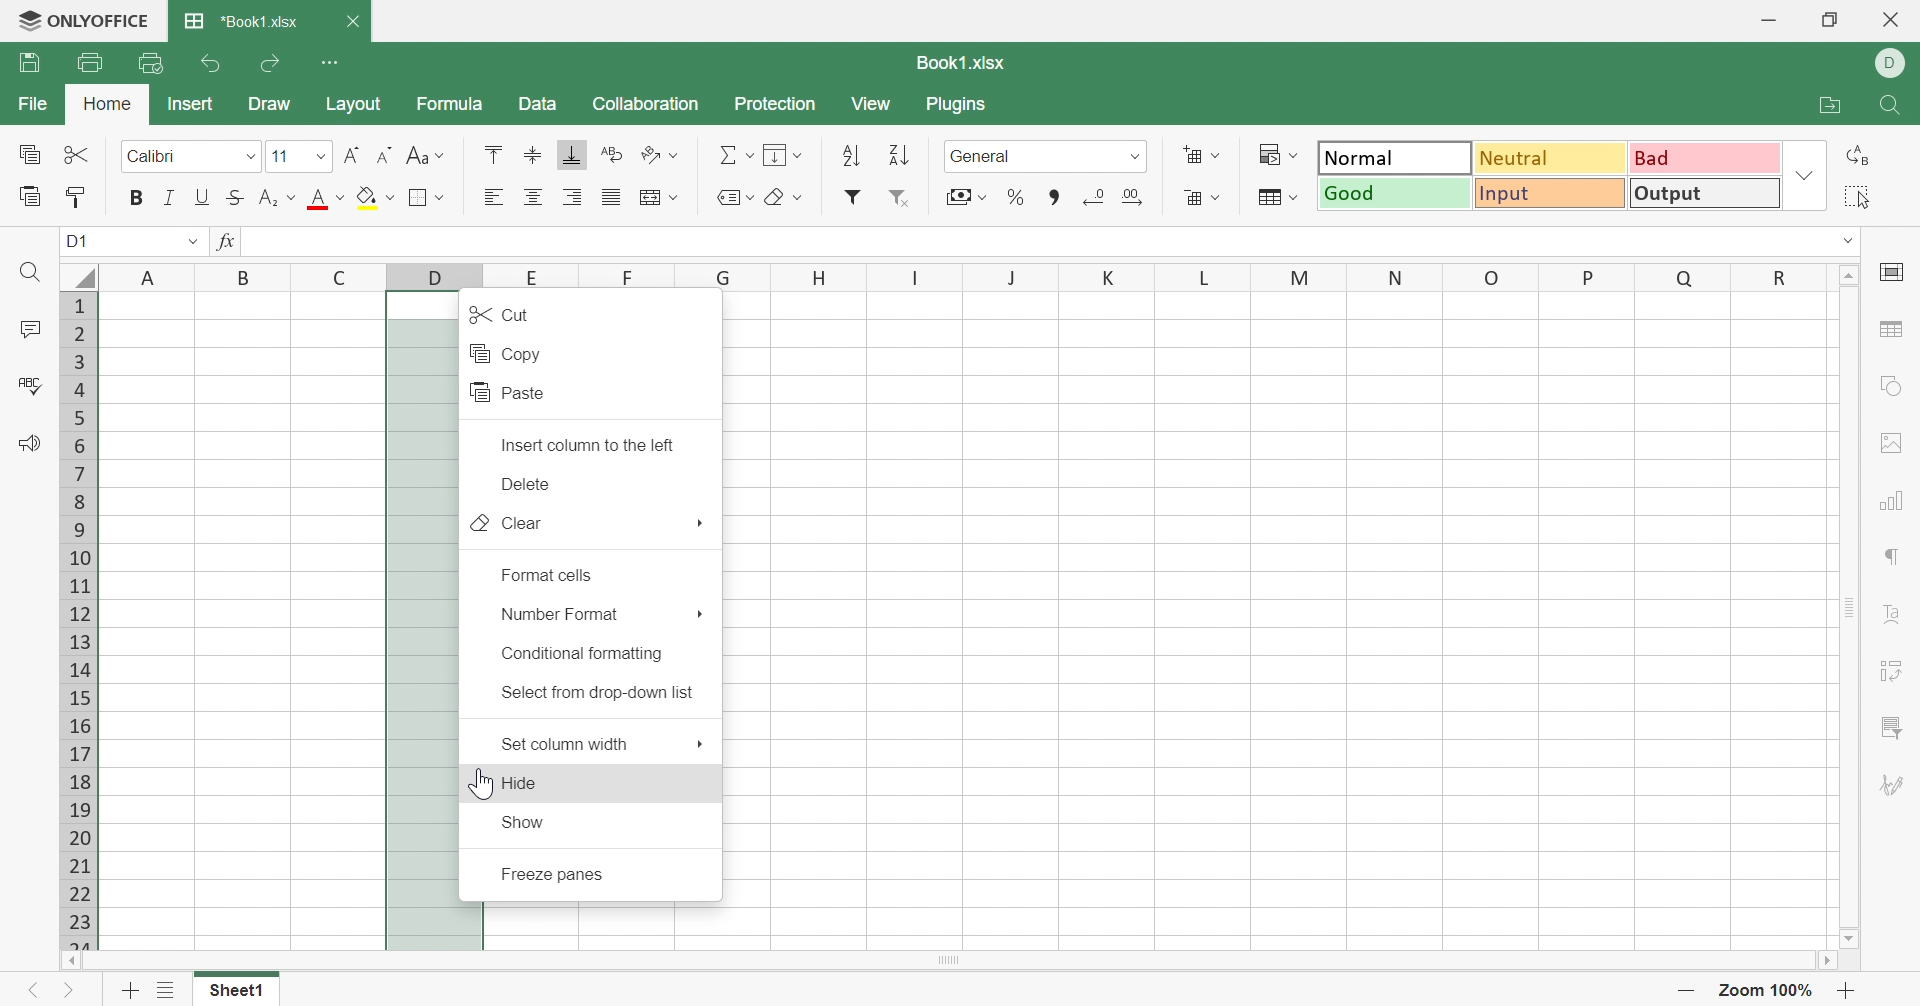 This screenshot has height=1006, width=1920. What do you see at coordinates (1845, 241) in the screenshot?
I see `Drop Down` at bounding box center [1845, 241].